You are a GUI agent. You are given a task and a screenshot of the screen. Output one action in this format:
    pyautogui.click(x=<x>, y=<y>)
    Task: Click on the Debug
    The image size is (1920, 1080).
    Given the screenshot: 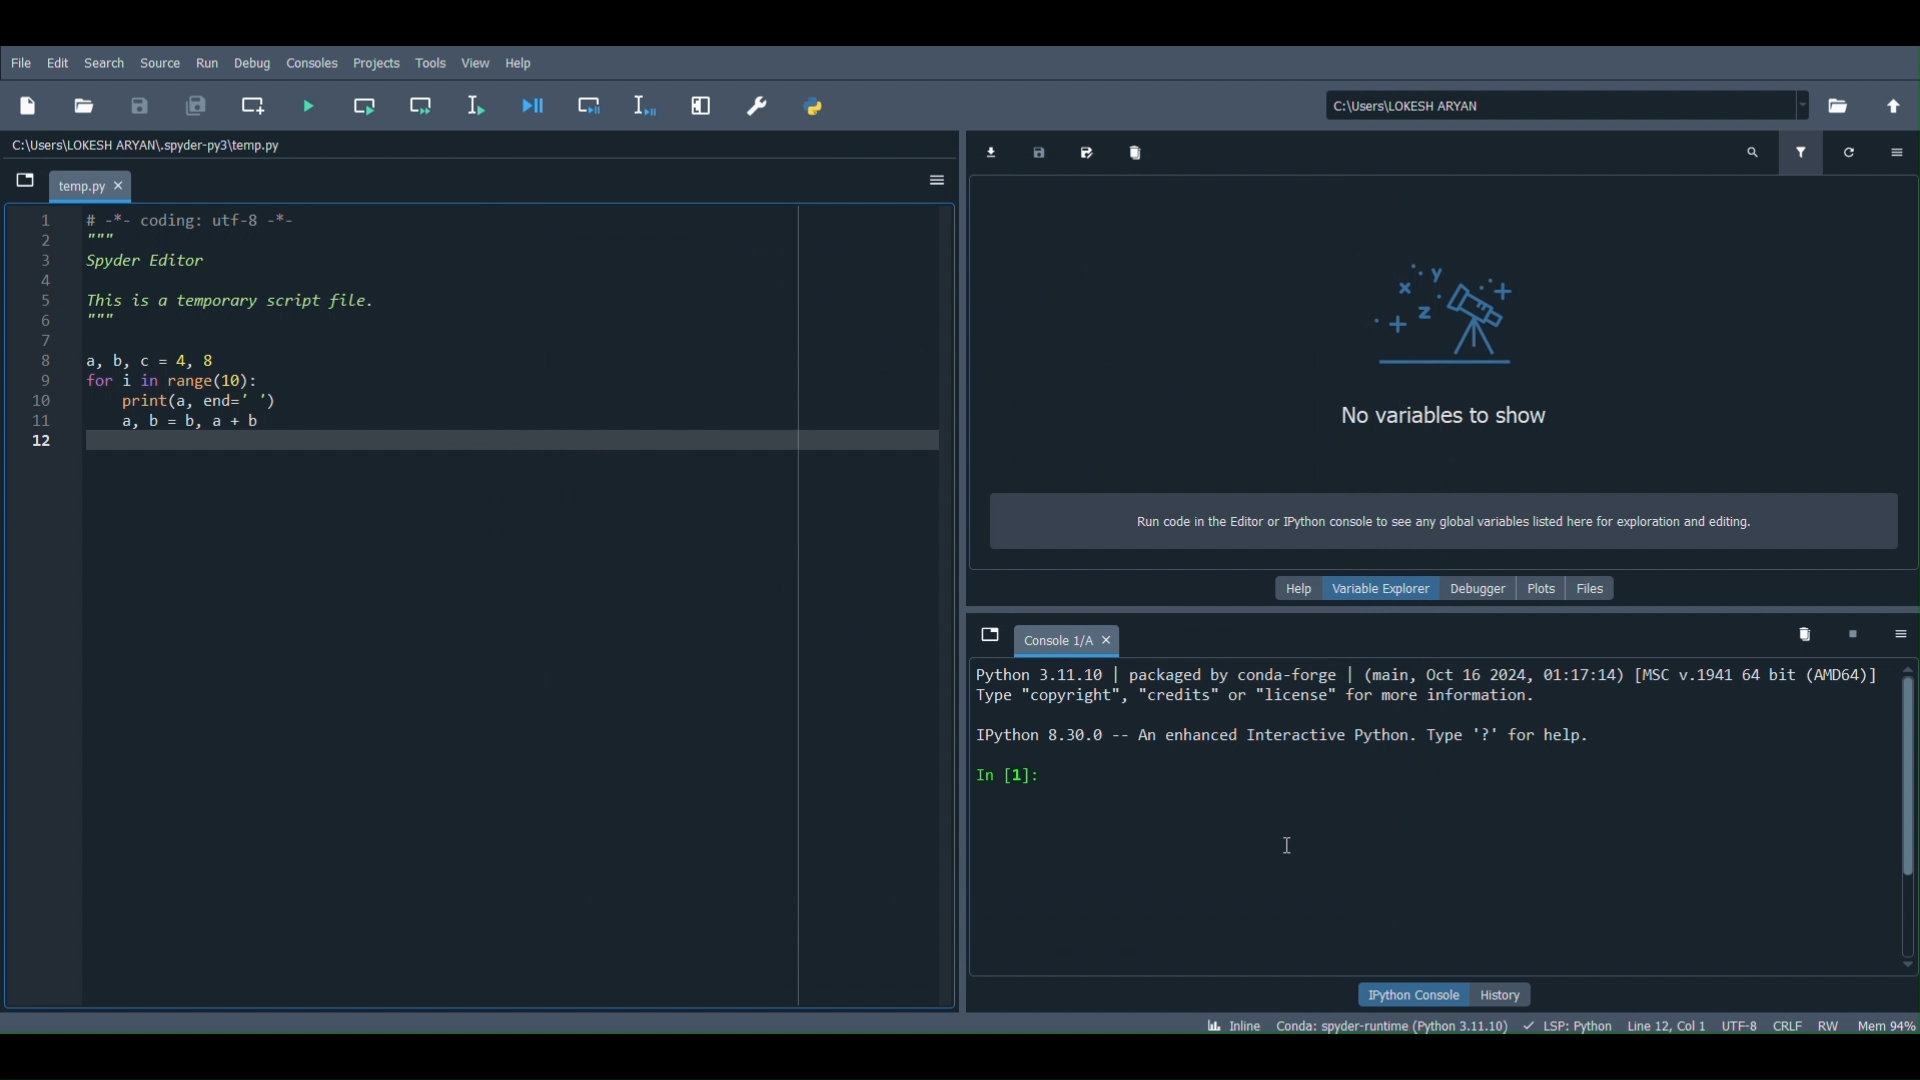 What is the action you would take?
    pyautogui.click(x=251, y=59)
    